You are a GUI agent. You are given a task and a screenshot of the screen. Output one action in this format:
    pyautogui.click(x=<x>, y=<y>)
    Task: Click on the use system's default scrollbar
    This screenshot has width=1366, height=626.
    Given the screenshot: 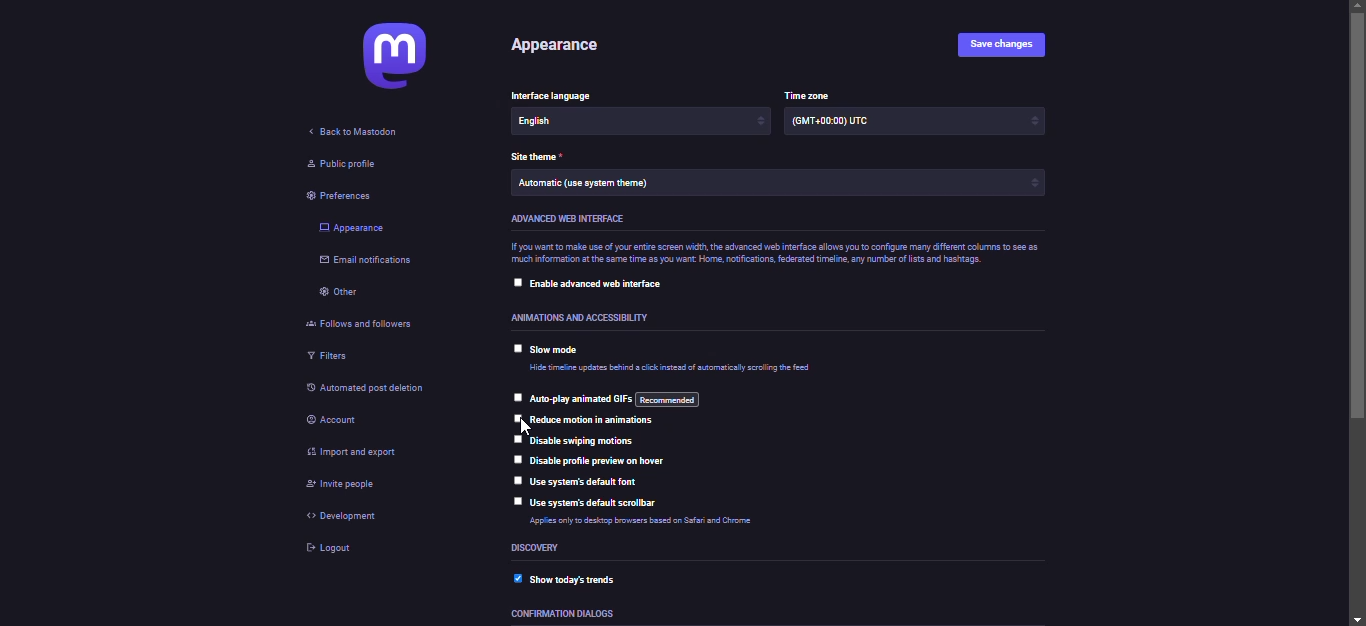 What is the action you would take?
    pyautogui.click(x=599, y=504)
    